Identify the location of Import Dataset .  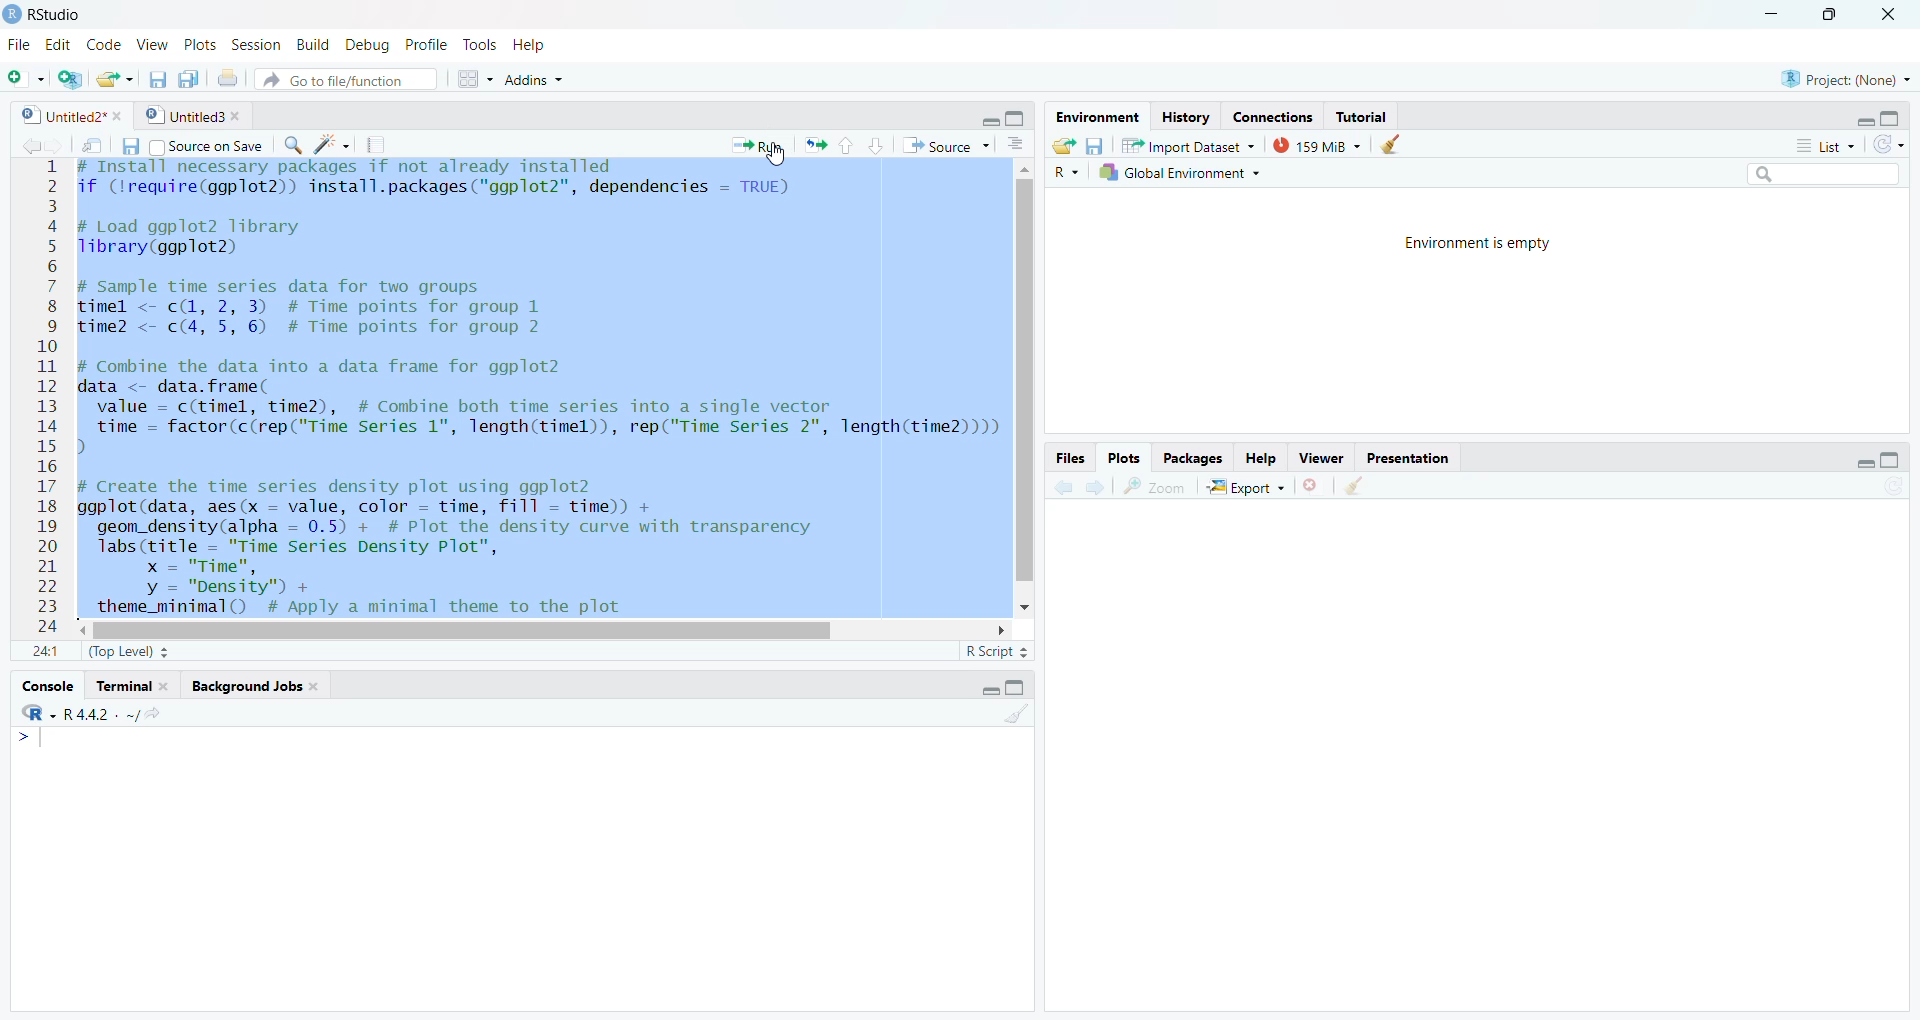
(1187, 144).